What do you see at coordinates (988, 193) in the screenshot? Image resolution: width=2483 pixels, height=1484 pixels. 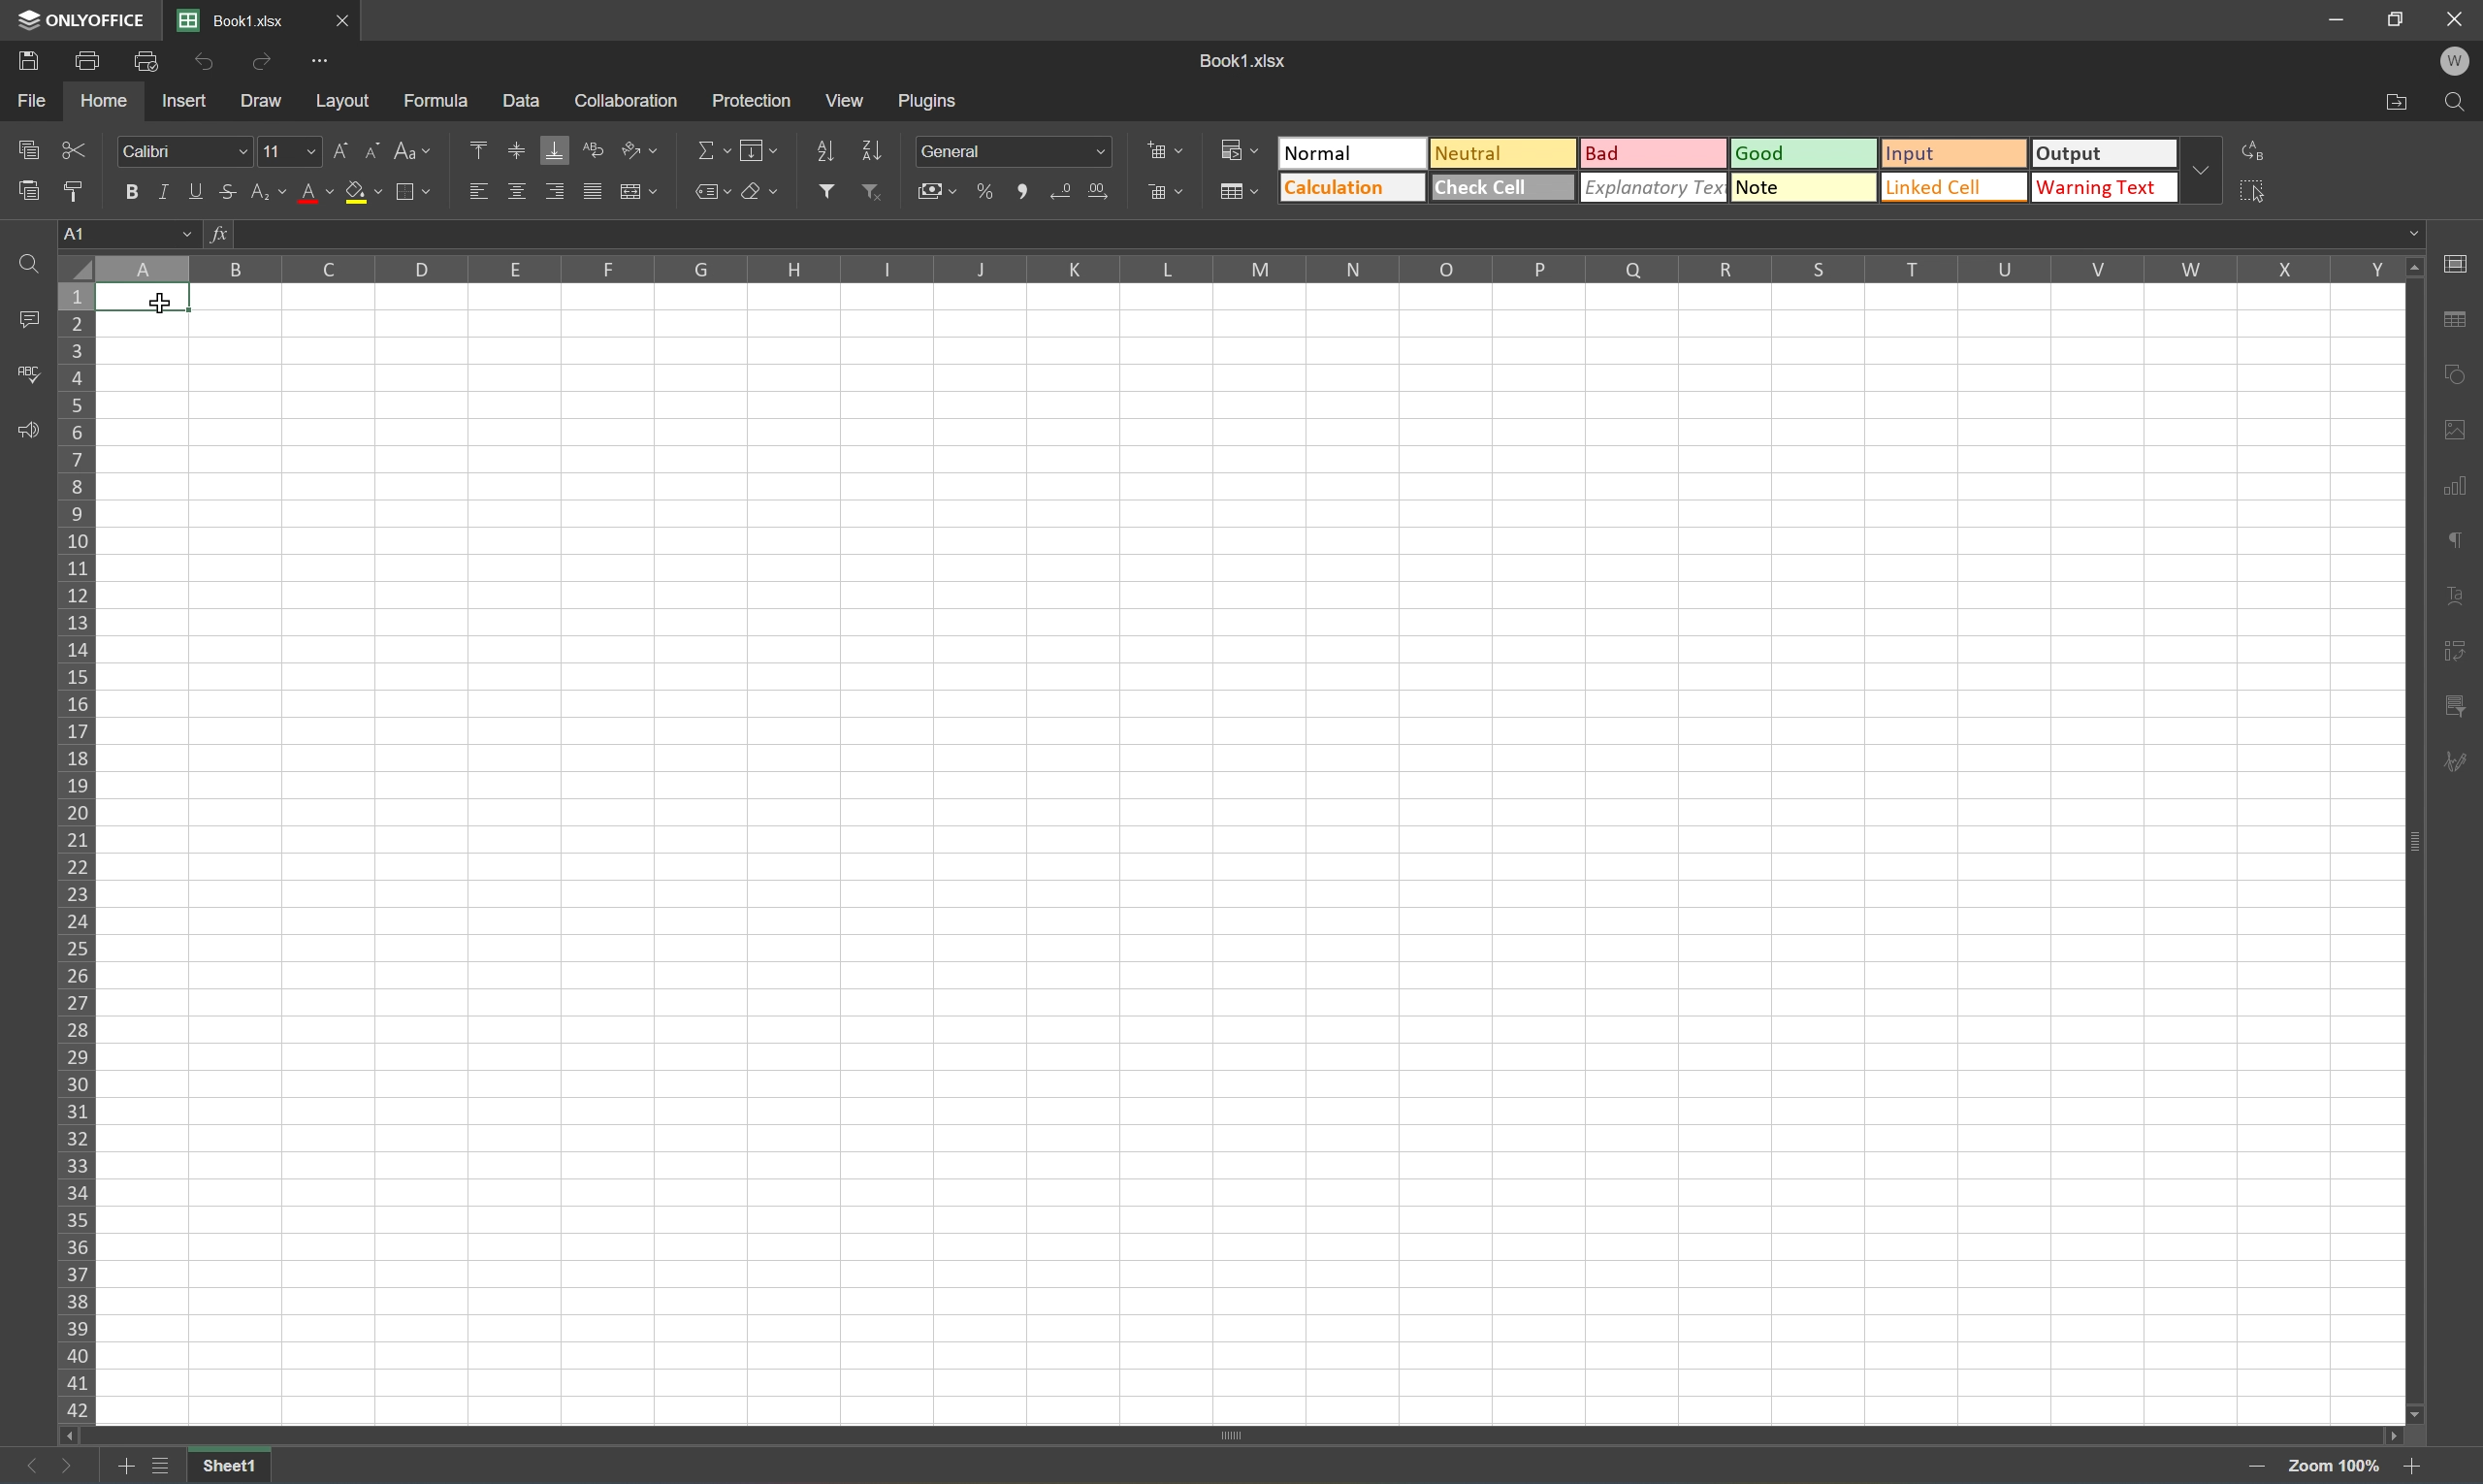 I see `Percent style` at bounding box center [988, 193].